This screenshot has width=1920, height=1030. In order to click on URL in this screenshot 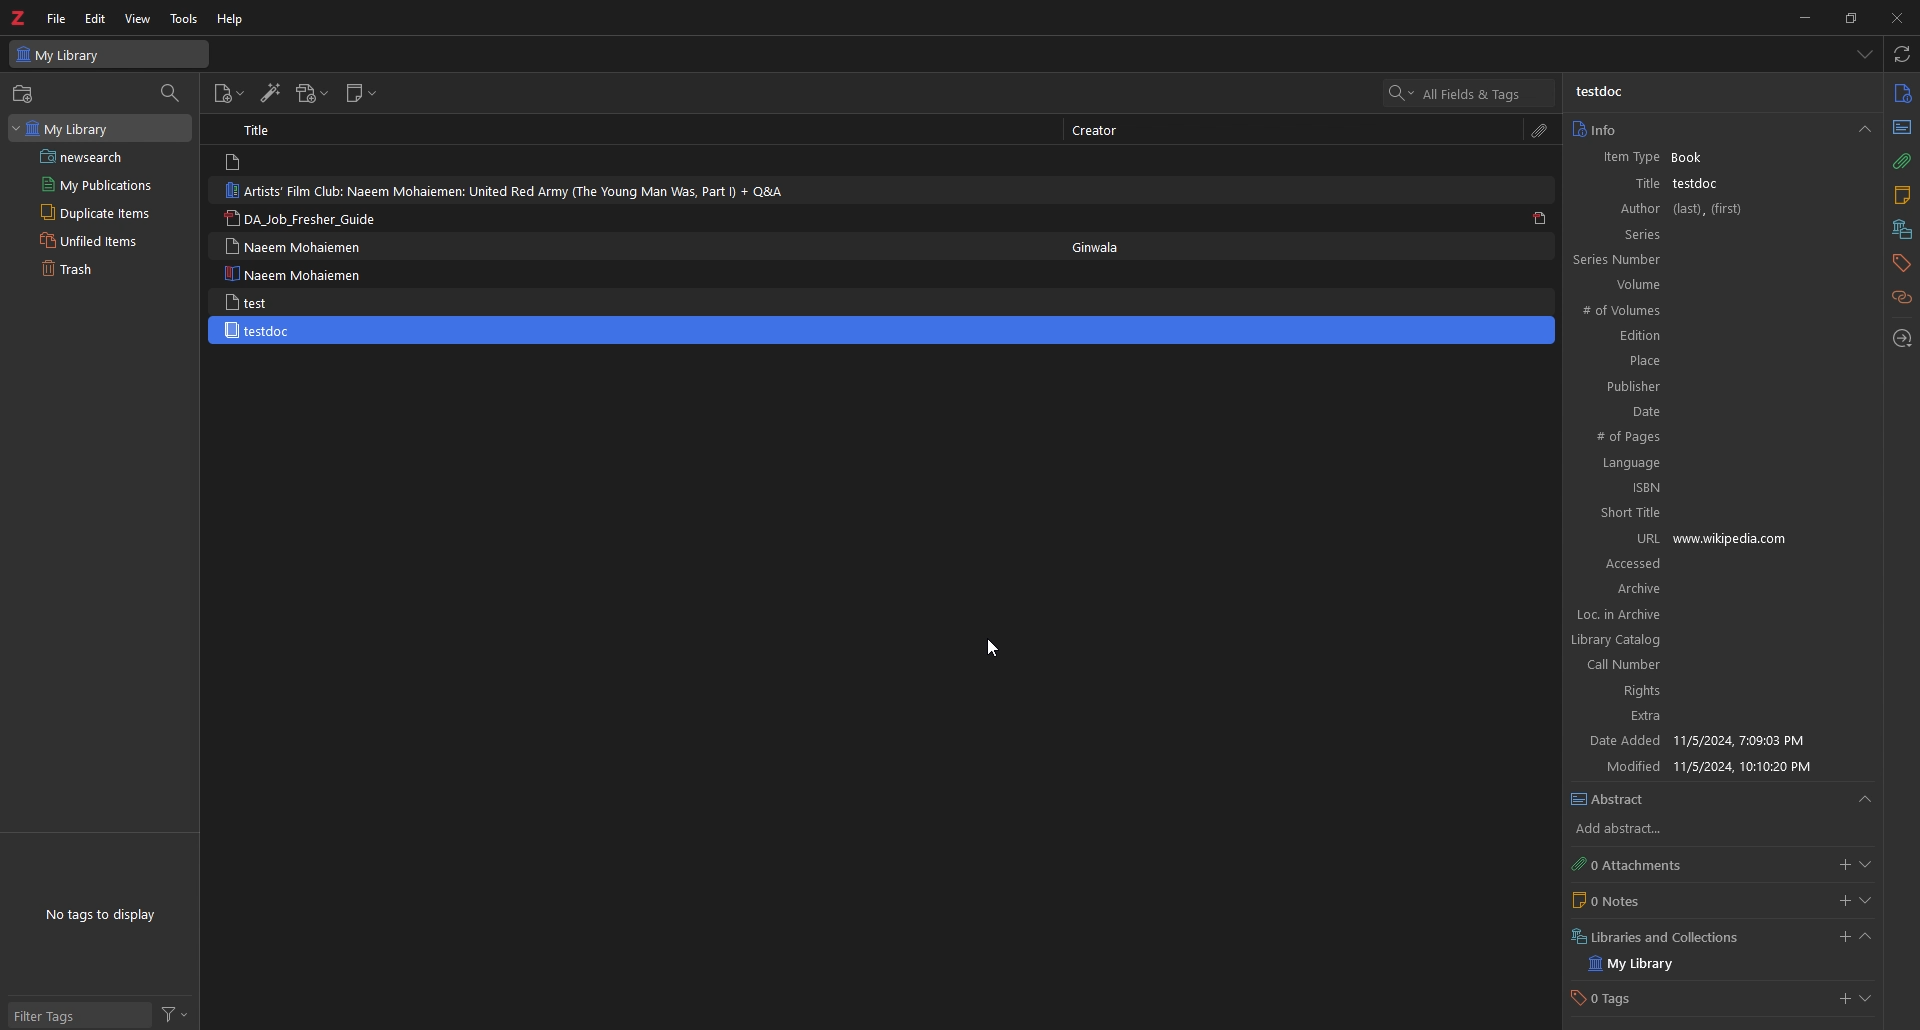, I will do `click(1642, 537)`.